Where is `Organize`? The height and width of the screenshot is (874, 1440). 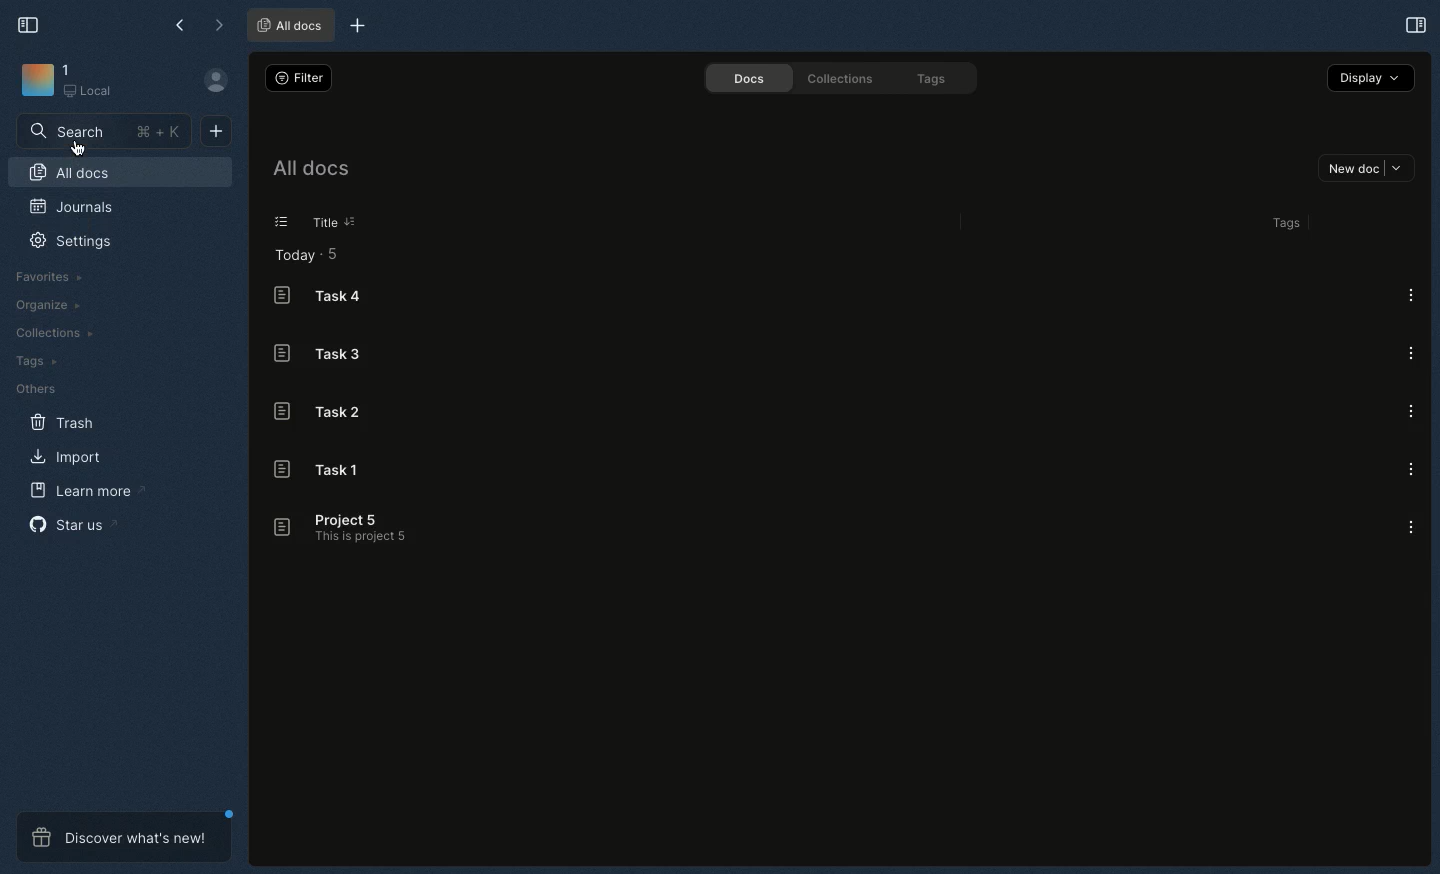
Organize is located at coordinates (44, 305).